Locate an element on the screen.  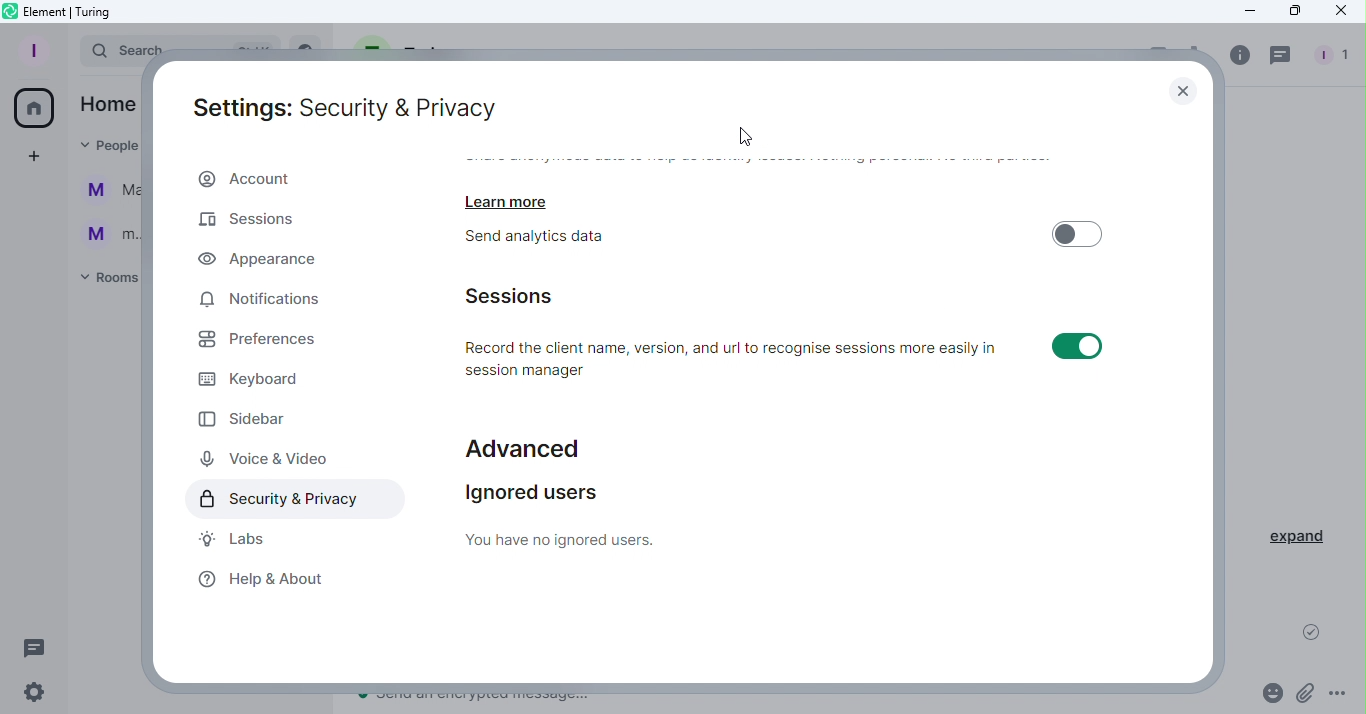
Voice and video is located at coordinates (264, 457).